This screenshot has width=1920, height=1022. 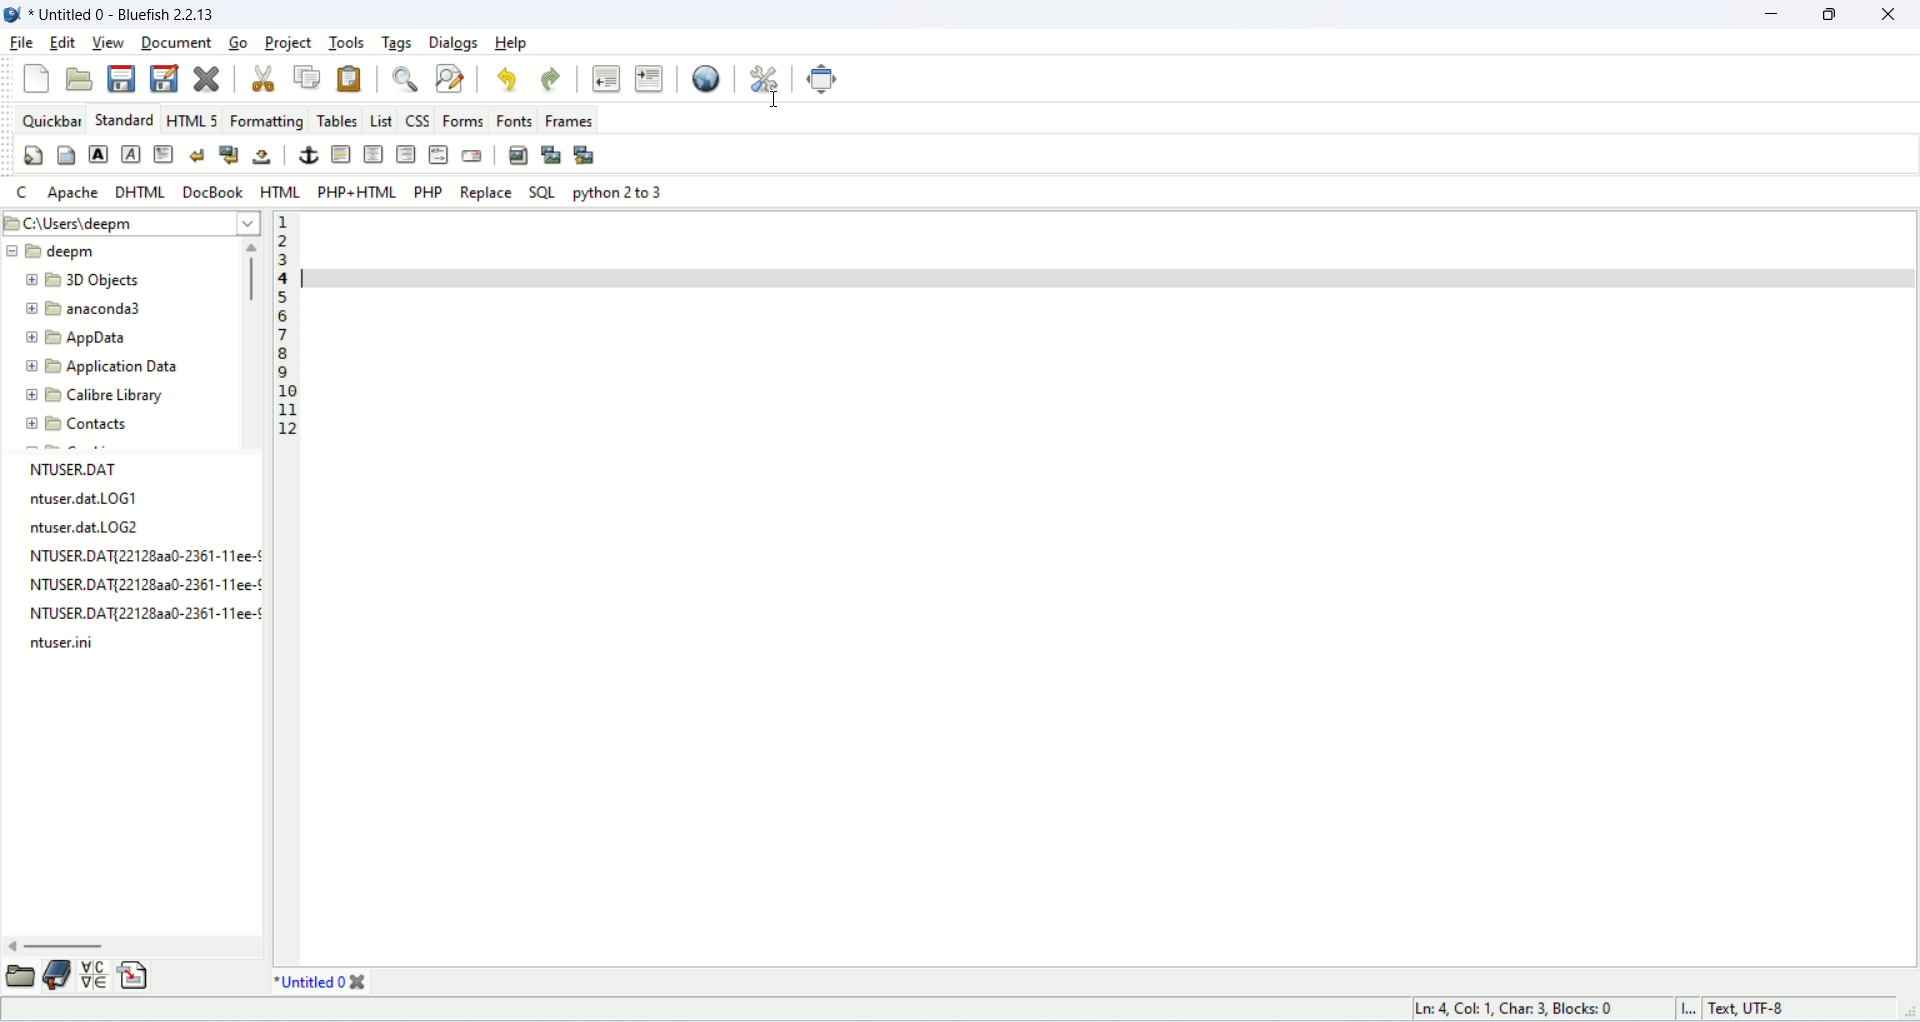 I want to click on unindent, so click(x=607, y=77).